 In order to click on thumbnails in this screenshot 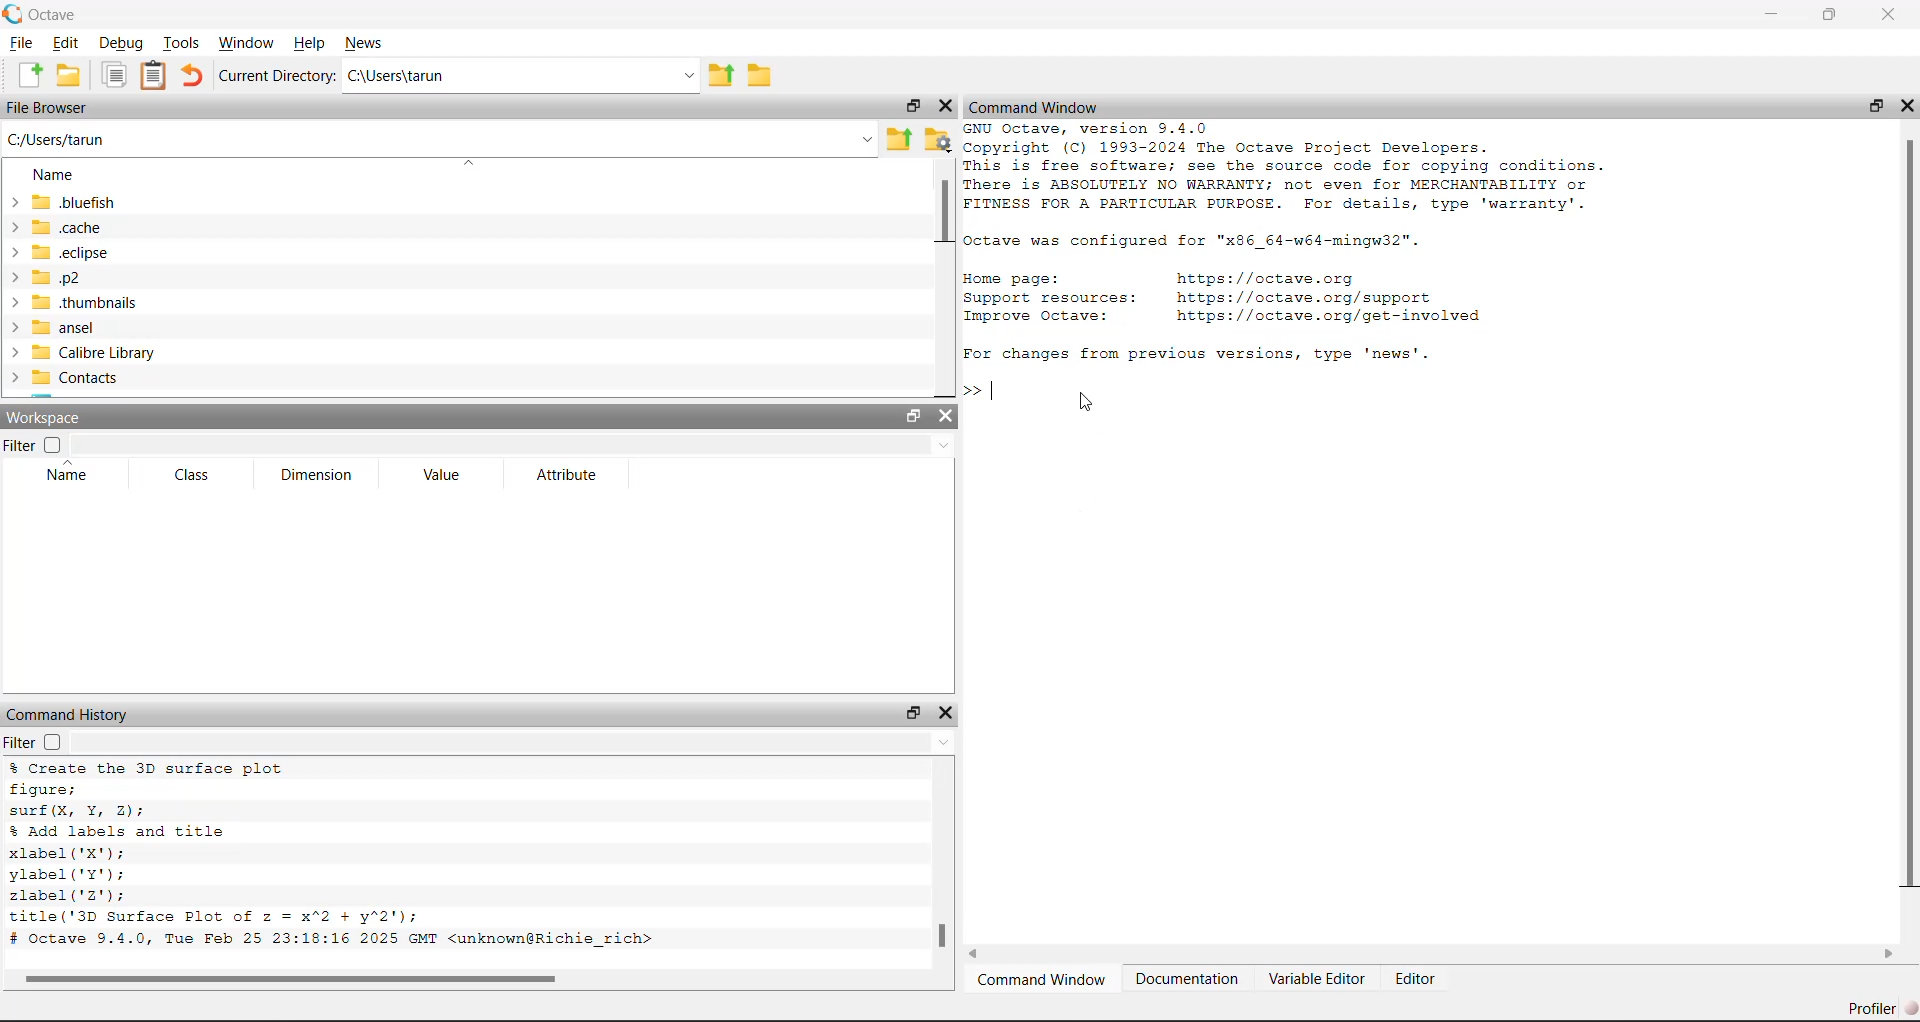, I will do `click(73, 304)`.